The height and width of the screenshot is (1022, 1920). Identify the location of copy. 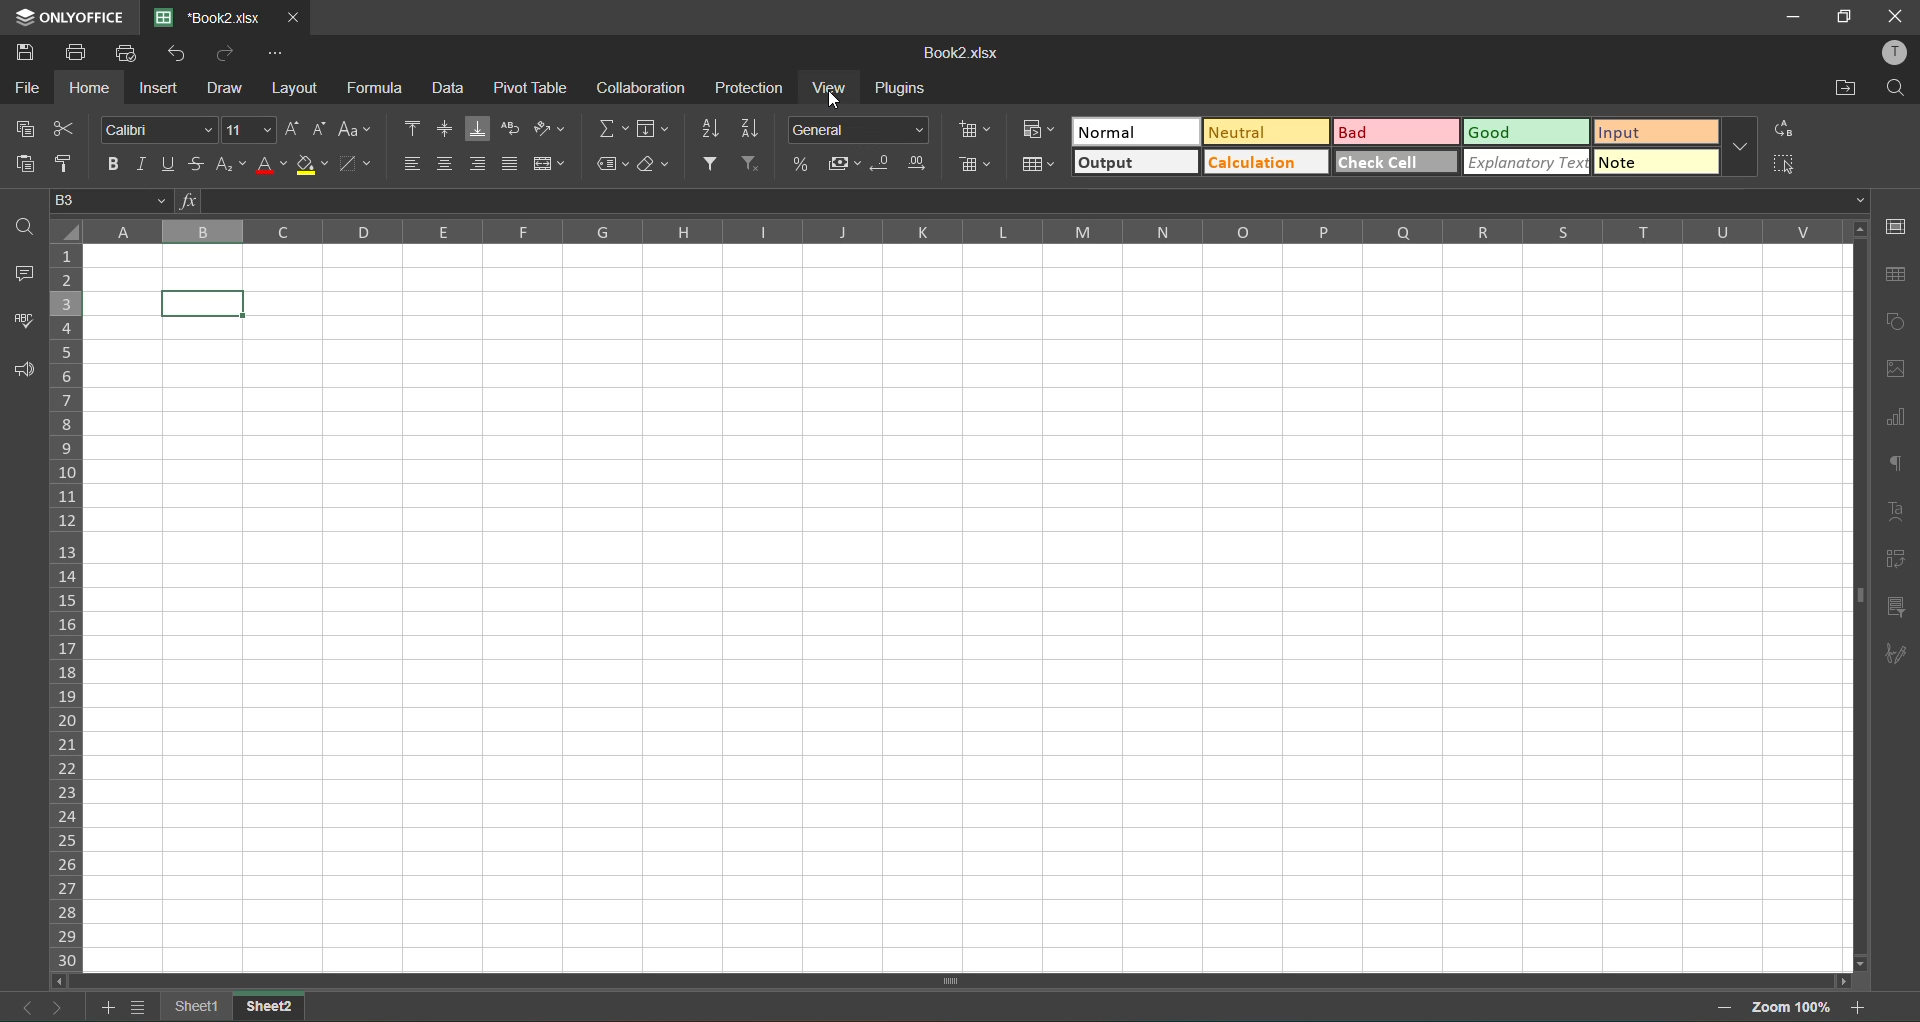
(19, 130).